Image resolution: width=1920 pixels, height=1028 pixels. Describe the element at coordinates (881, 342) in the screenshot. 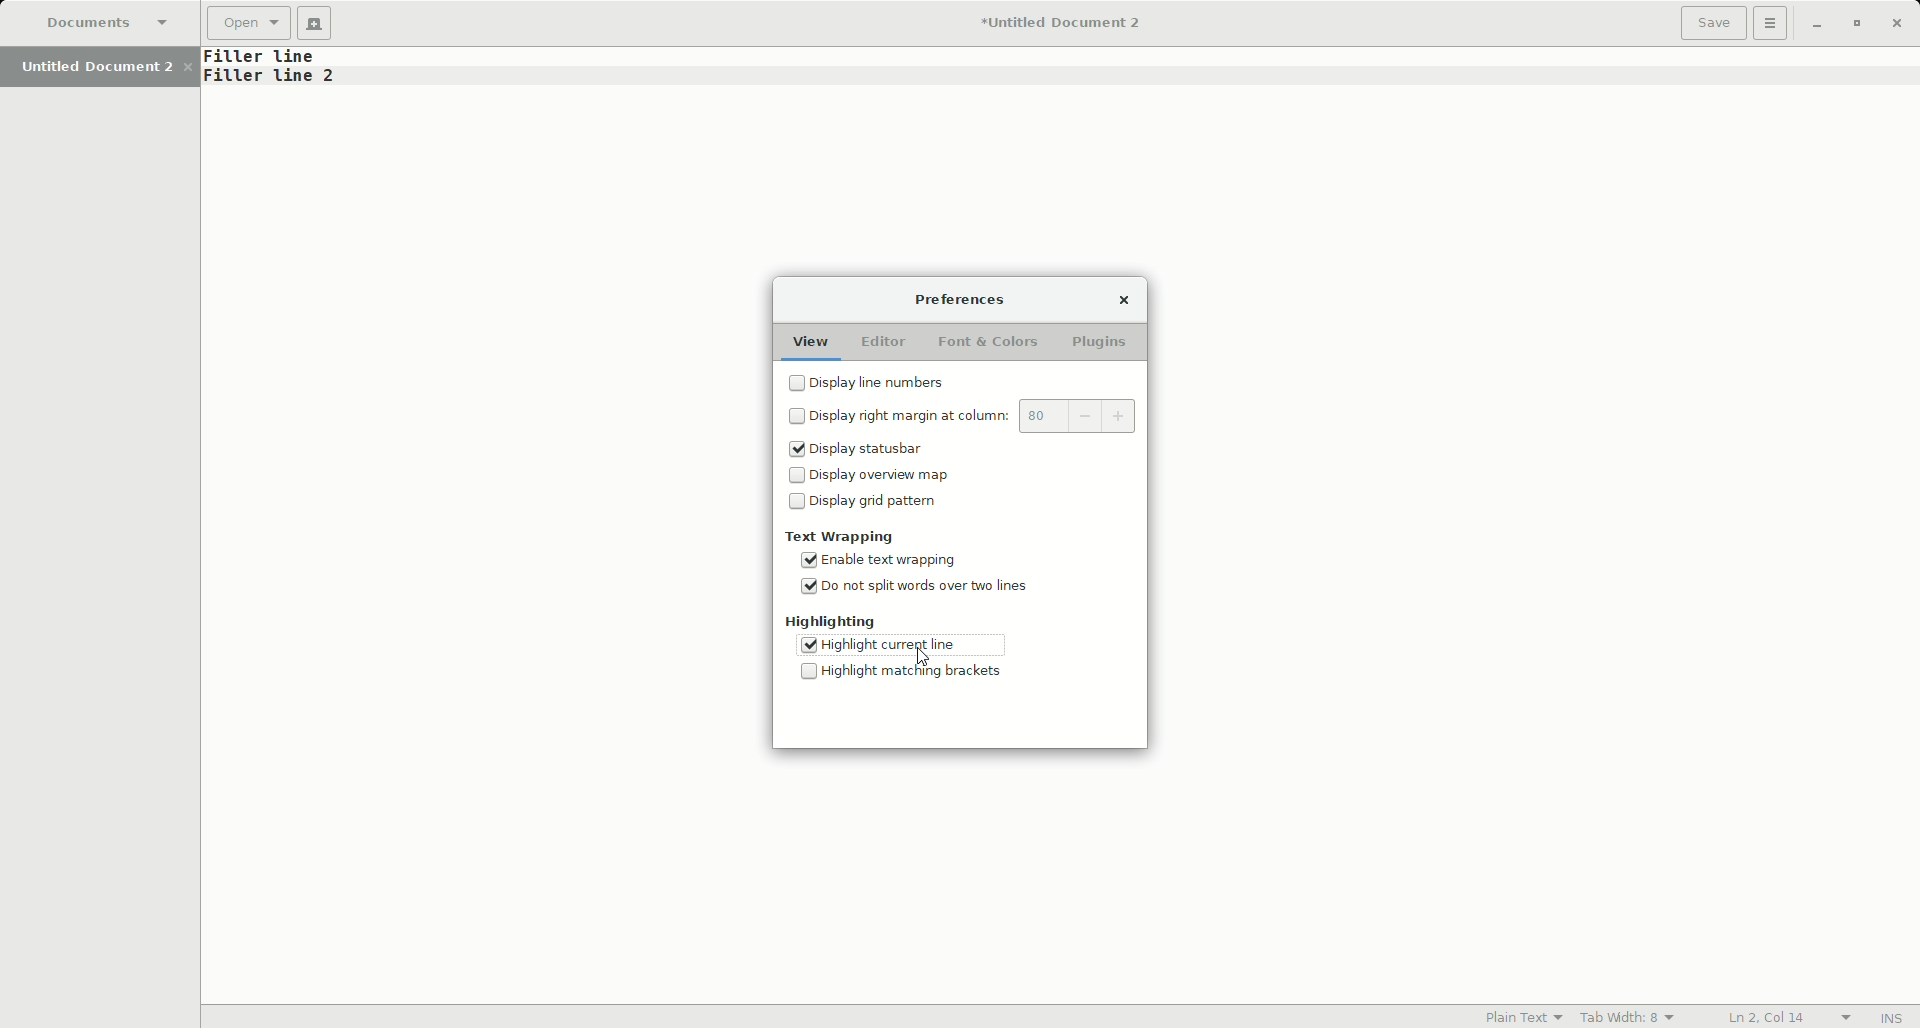

I see `Editor` at that location.